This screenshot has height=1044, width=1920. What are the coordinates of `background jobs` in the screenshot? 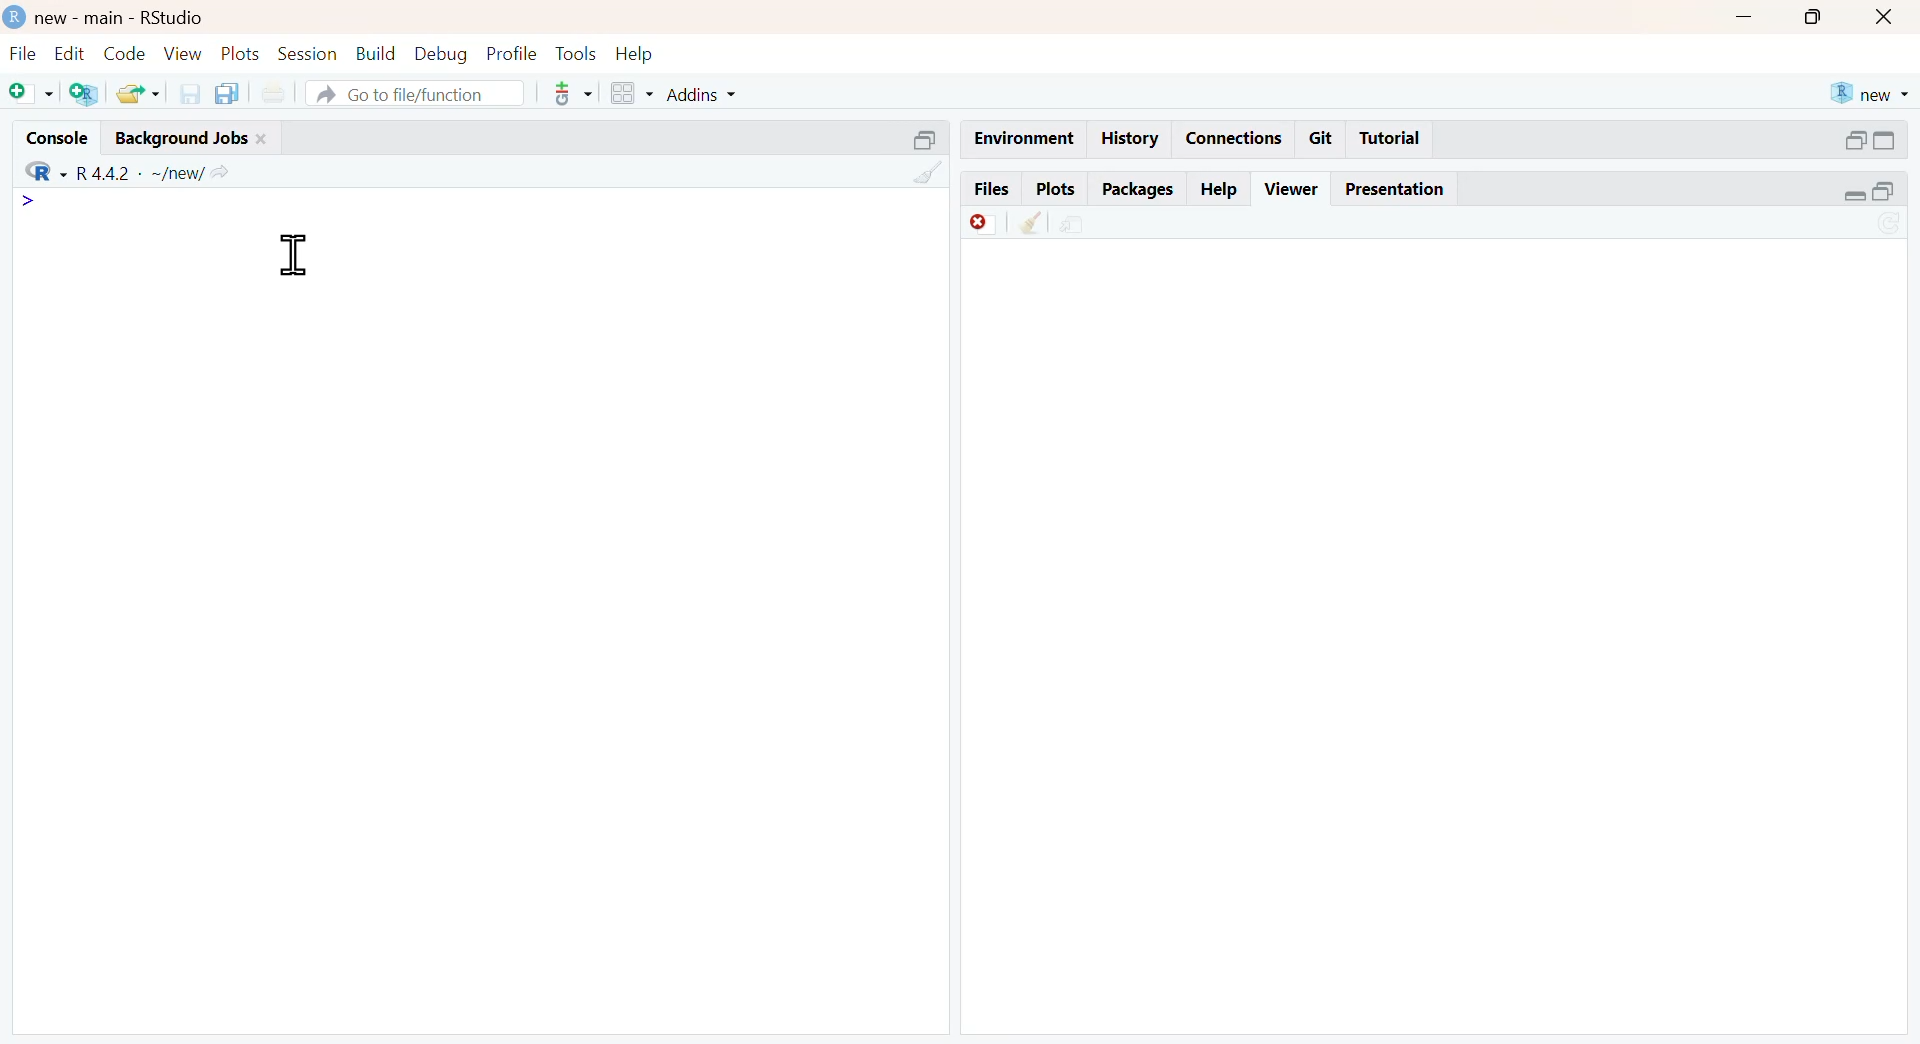 It's located at (183, 139).